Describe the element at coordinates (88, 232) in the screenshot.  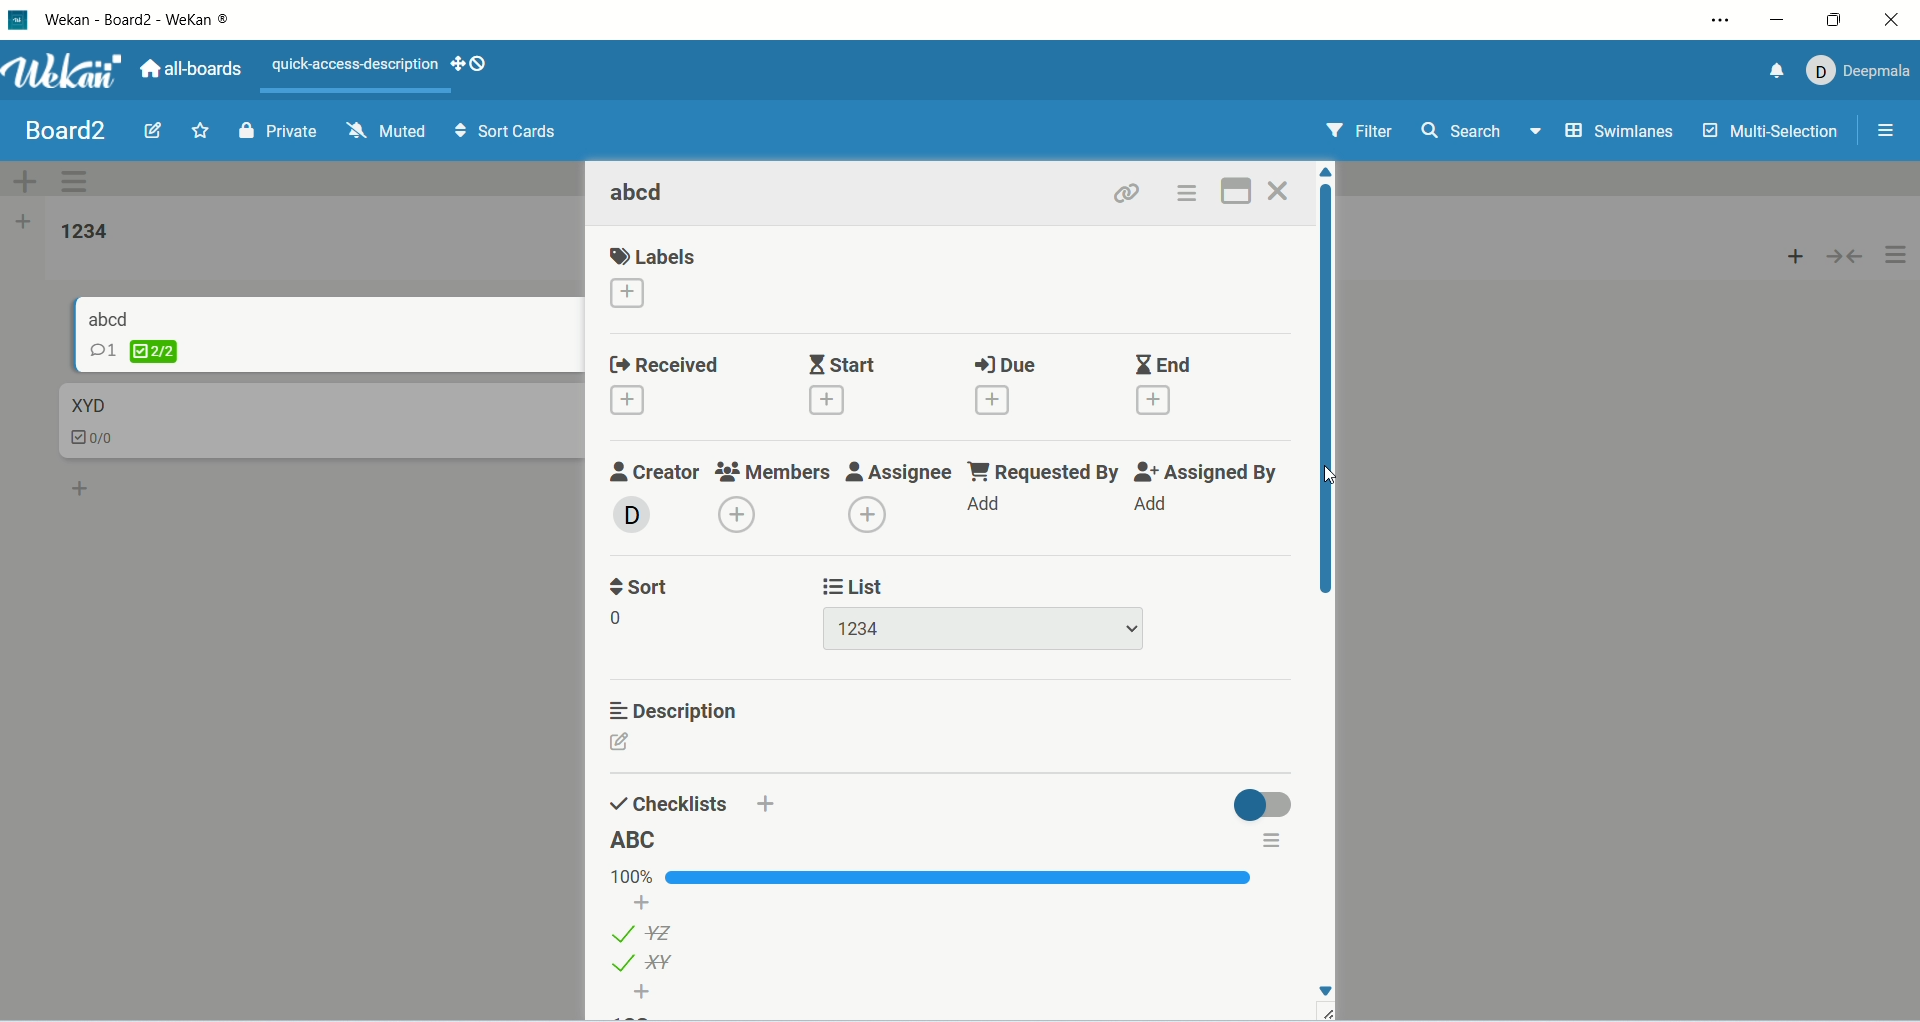
I see `list title` at that location.